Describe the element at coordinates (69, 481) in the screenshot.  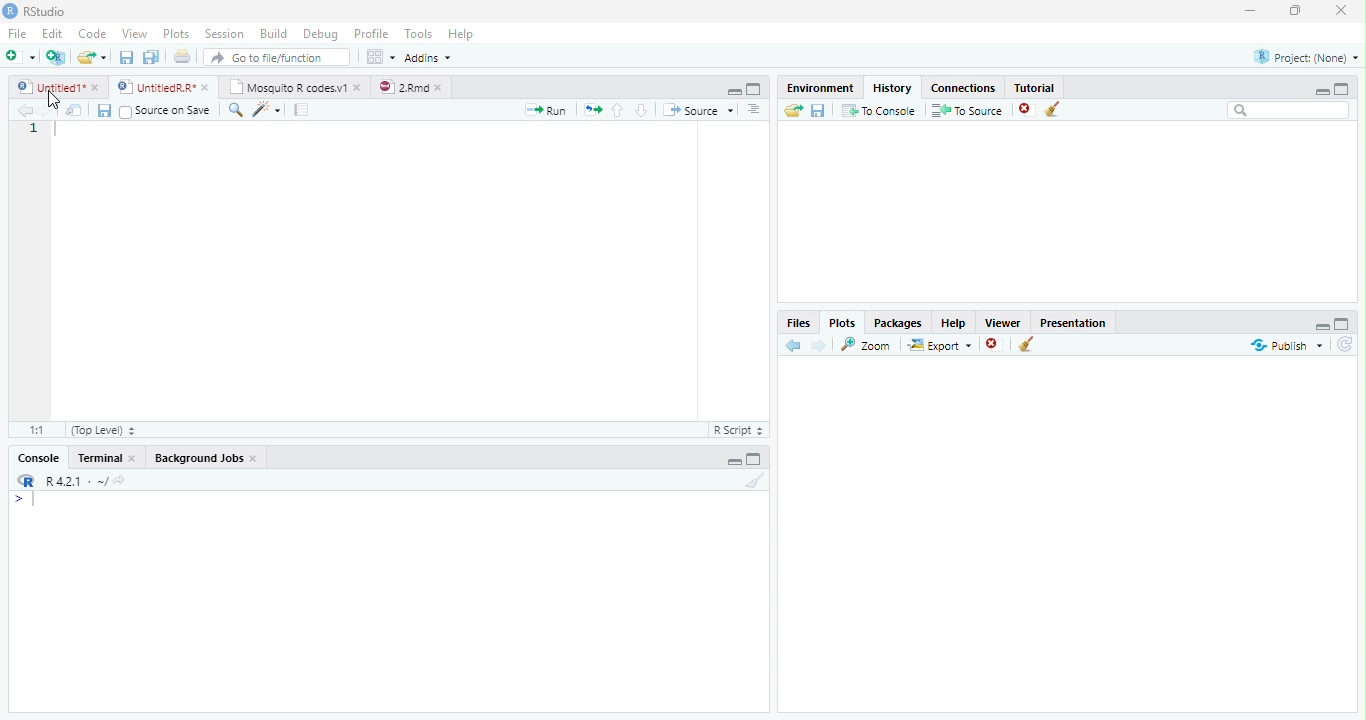
I see `R R421 - ~/` at that location.